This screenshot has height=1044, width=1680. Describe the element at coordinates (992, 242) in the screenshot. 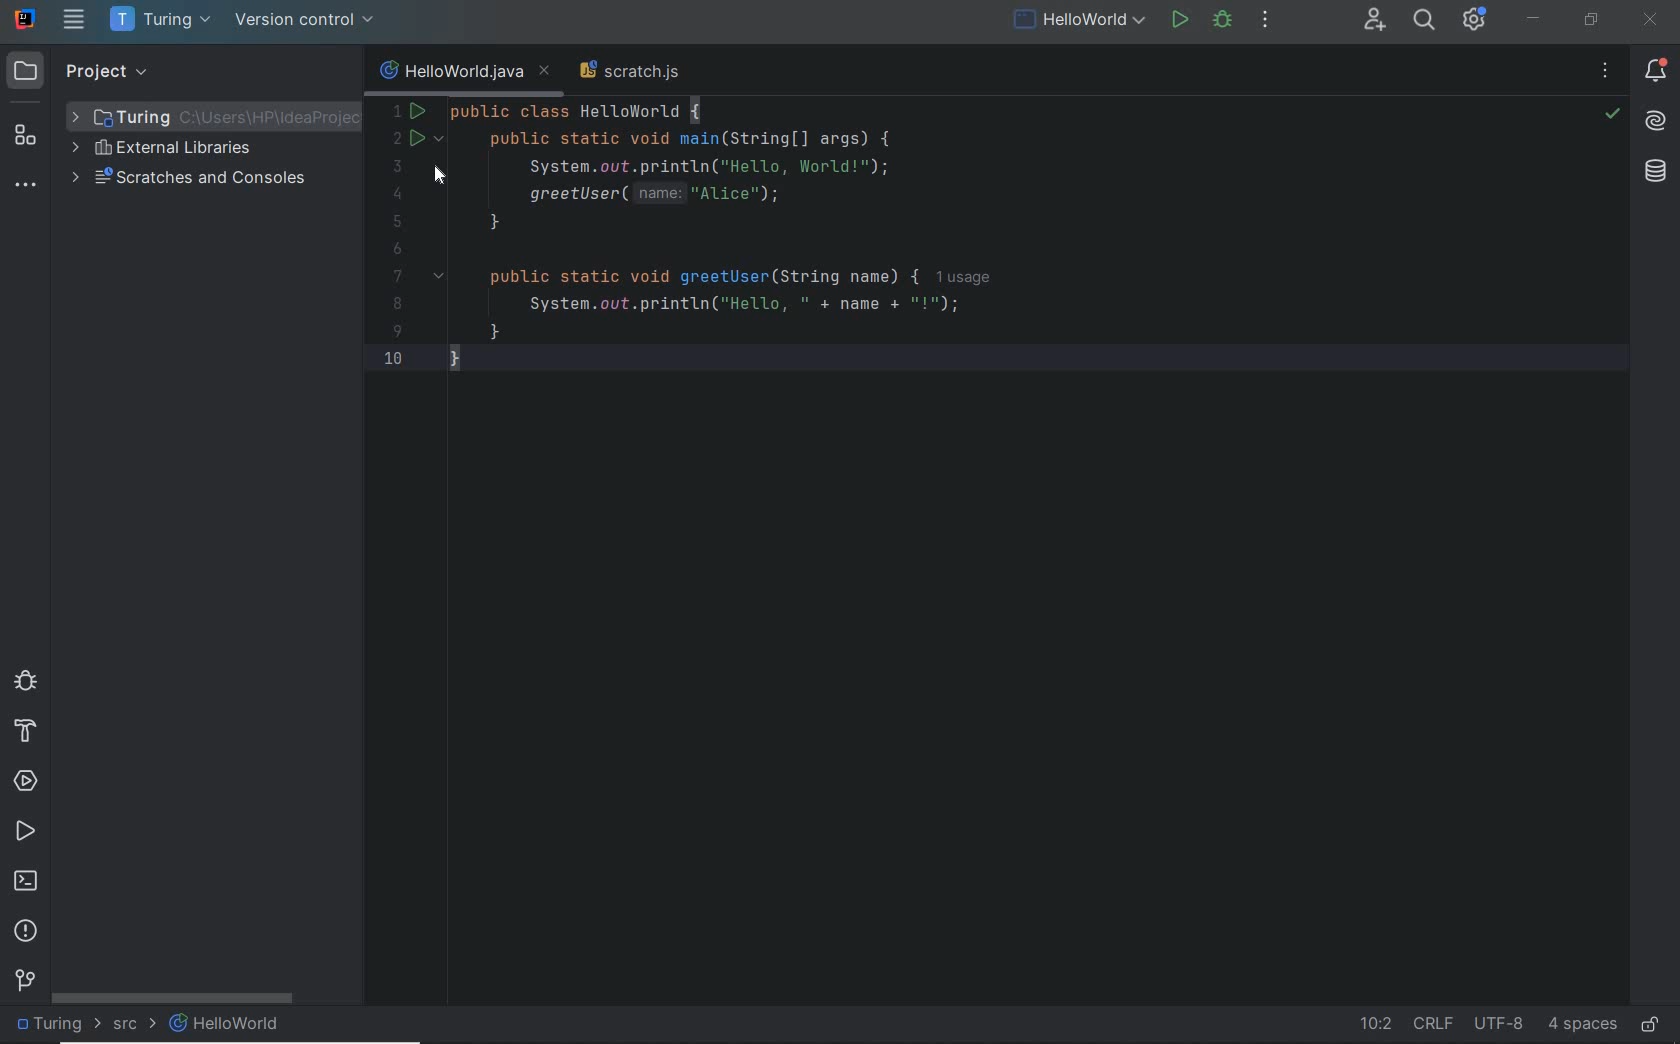

I see `codes` at that location.